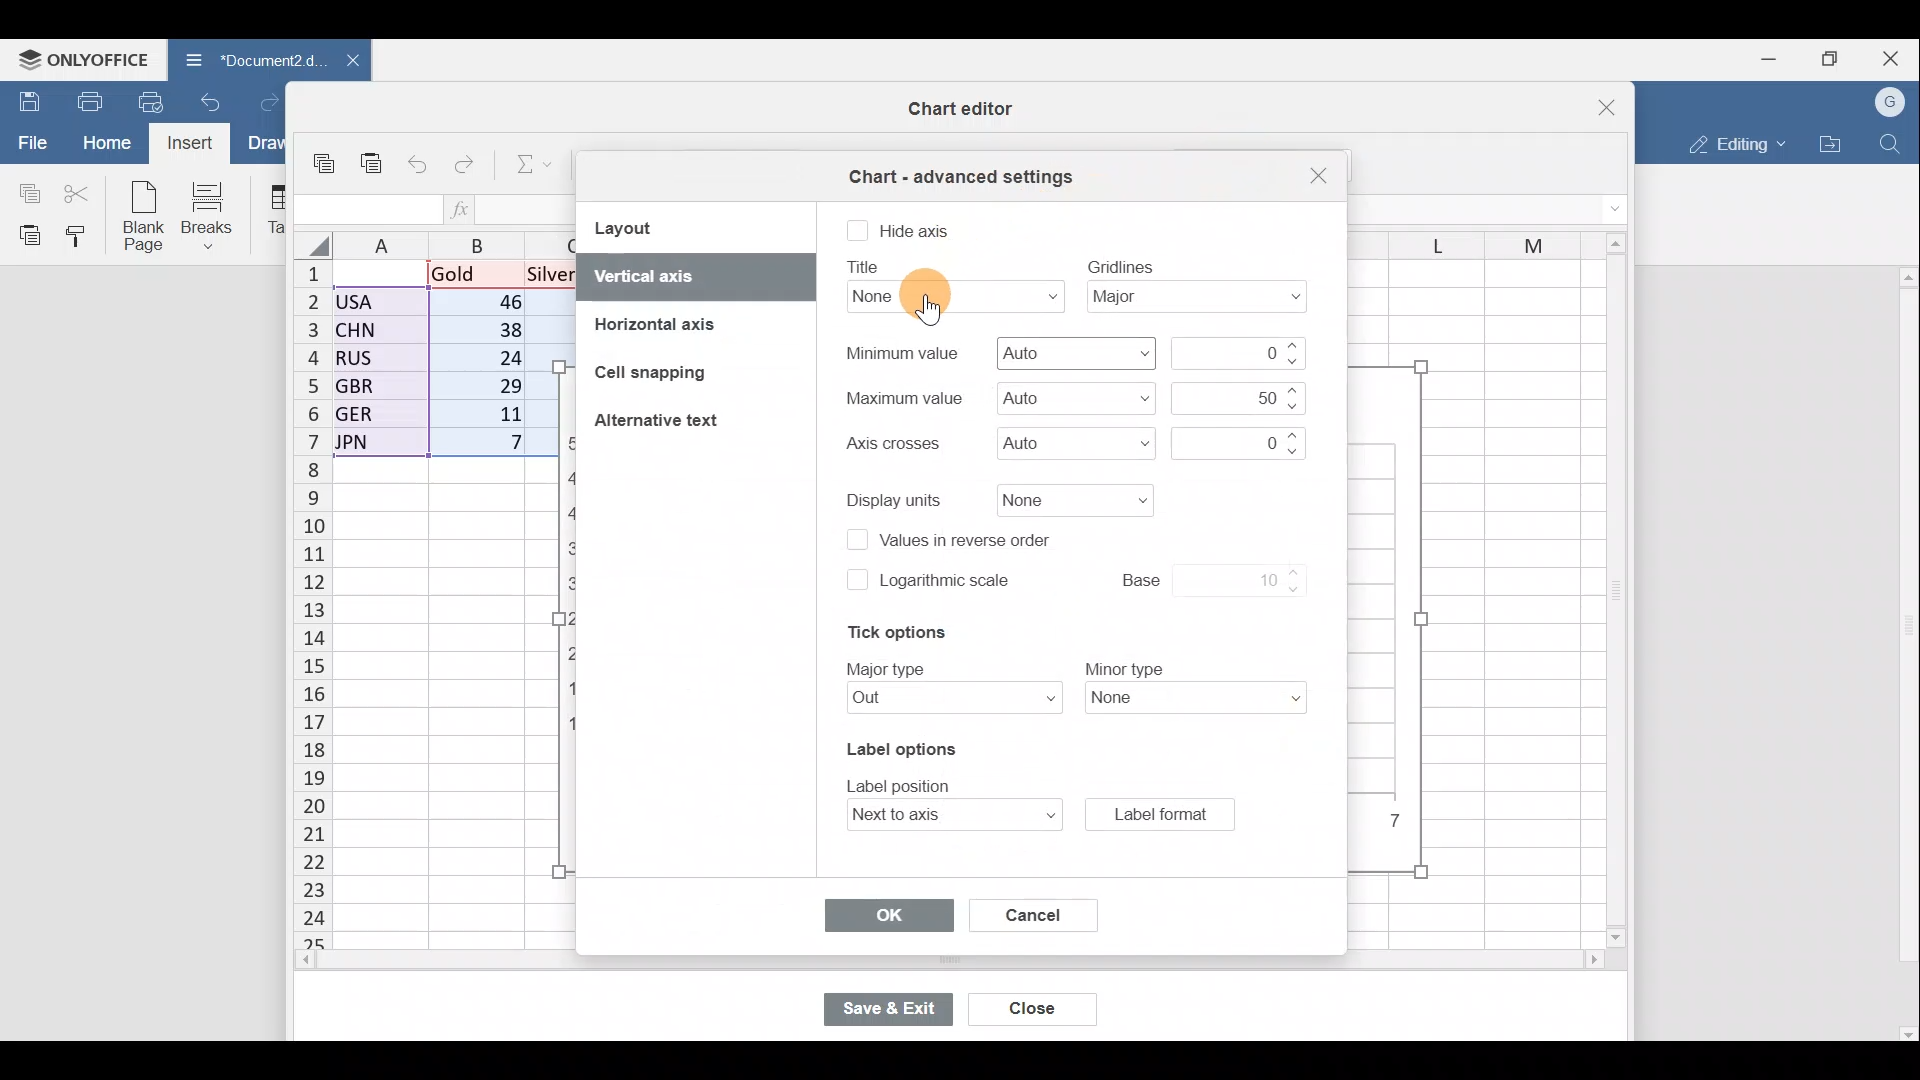 The width and height of the screenshot is (1920, 1080). Describe the element at coordinates (1891, 100) in the screenshot. I see `Account name` at that location.